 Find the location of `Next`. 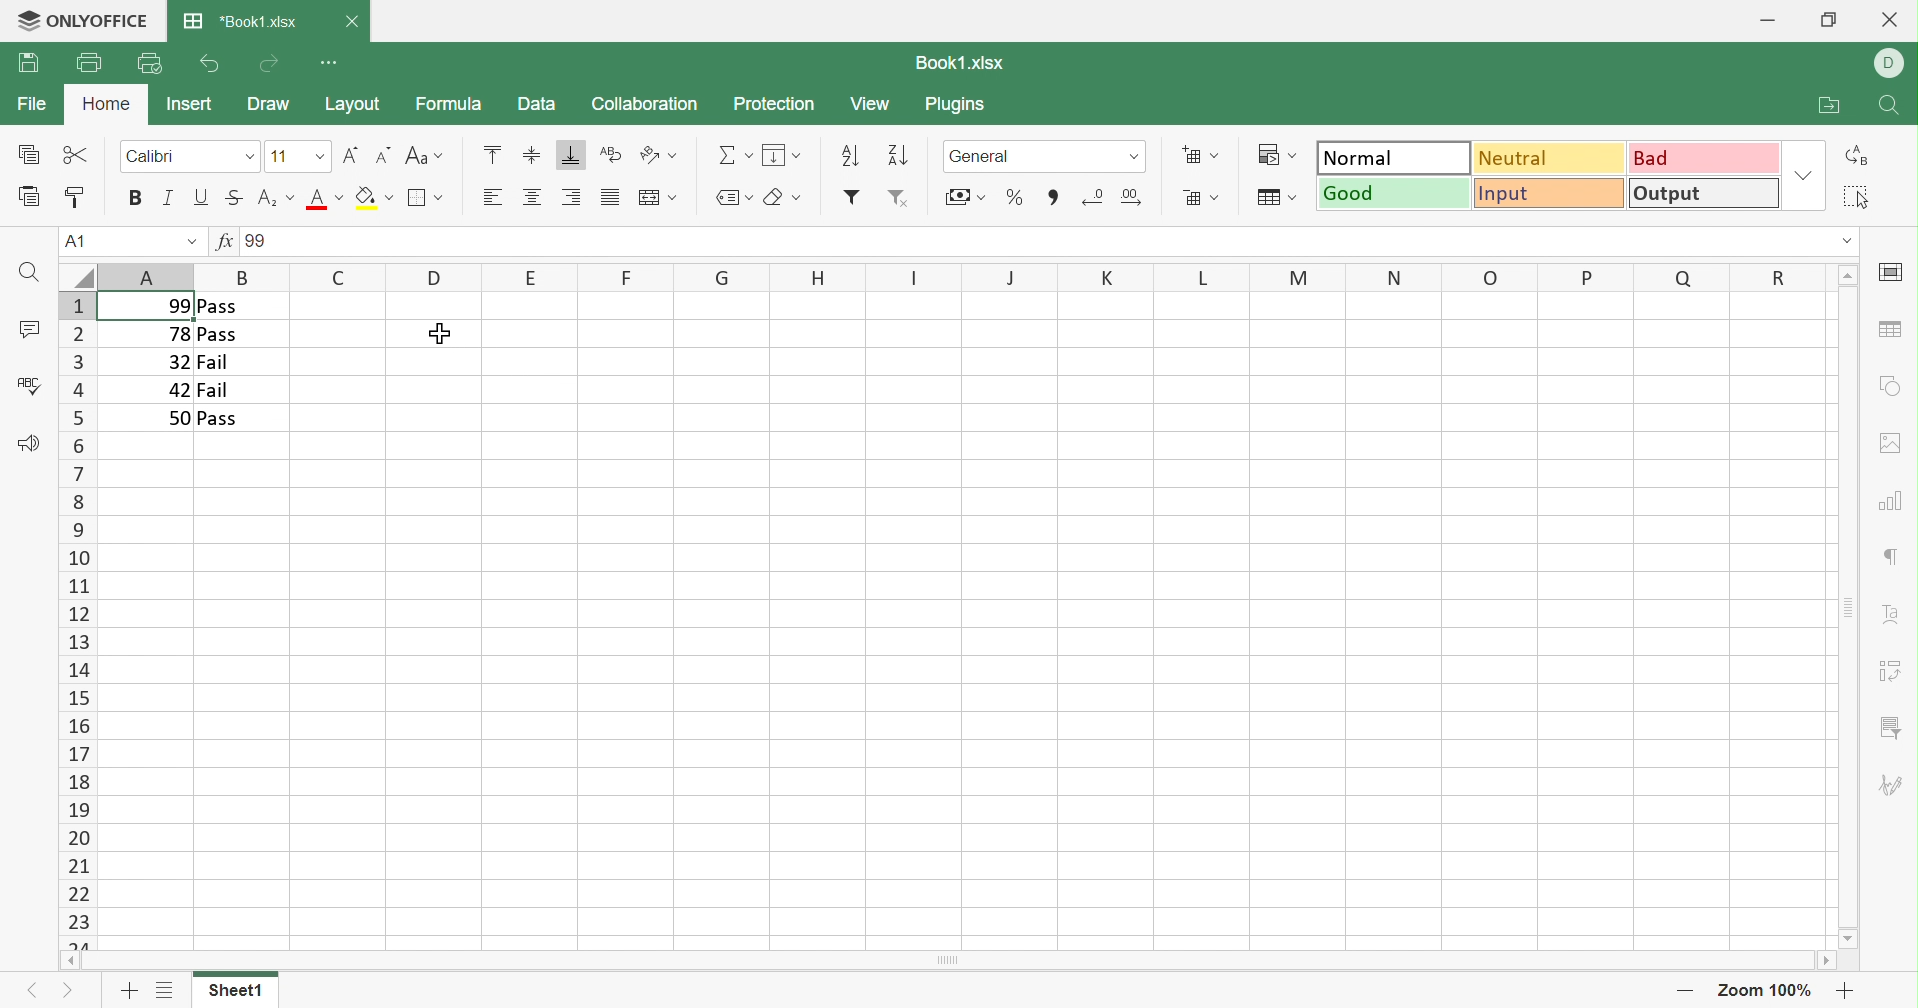

Next is located at coordinates (72, 995).